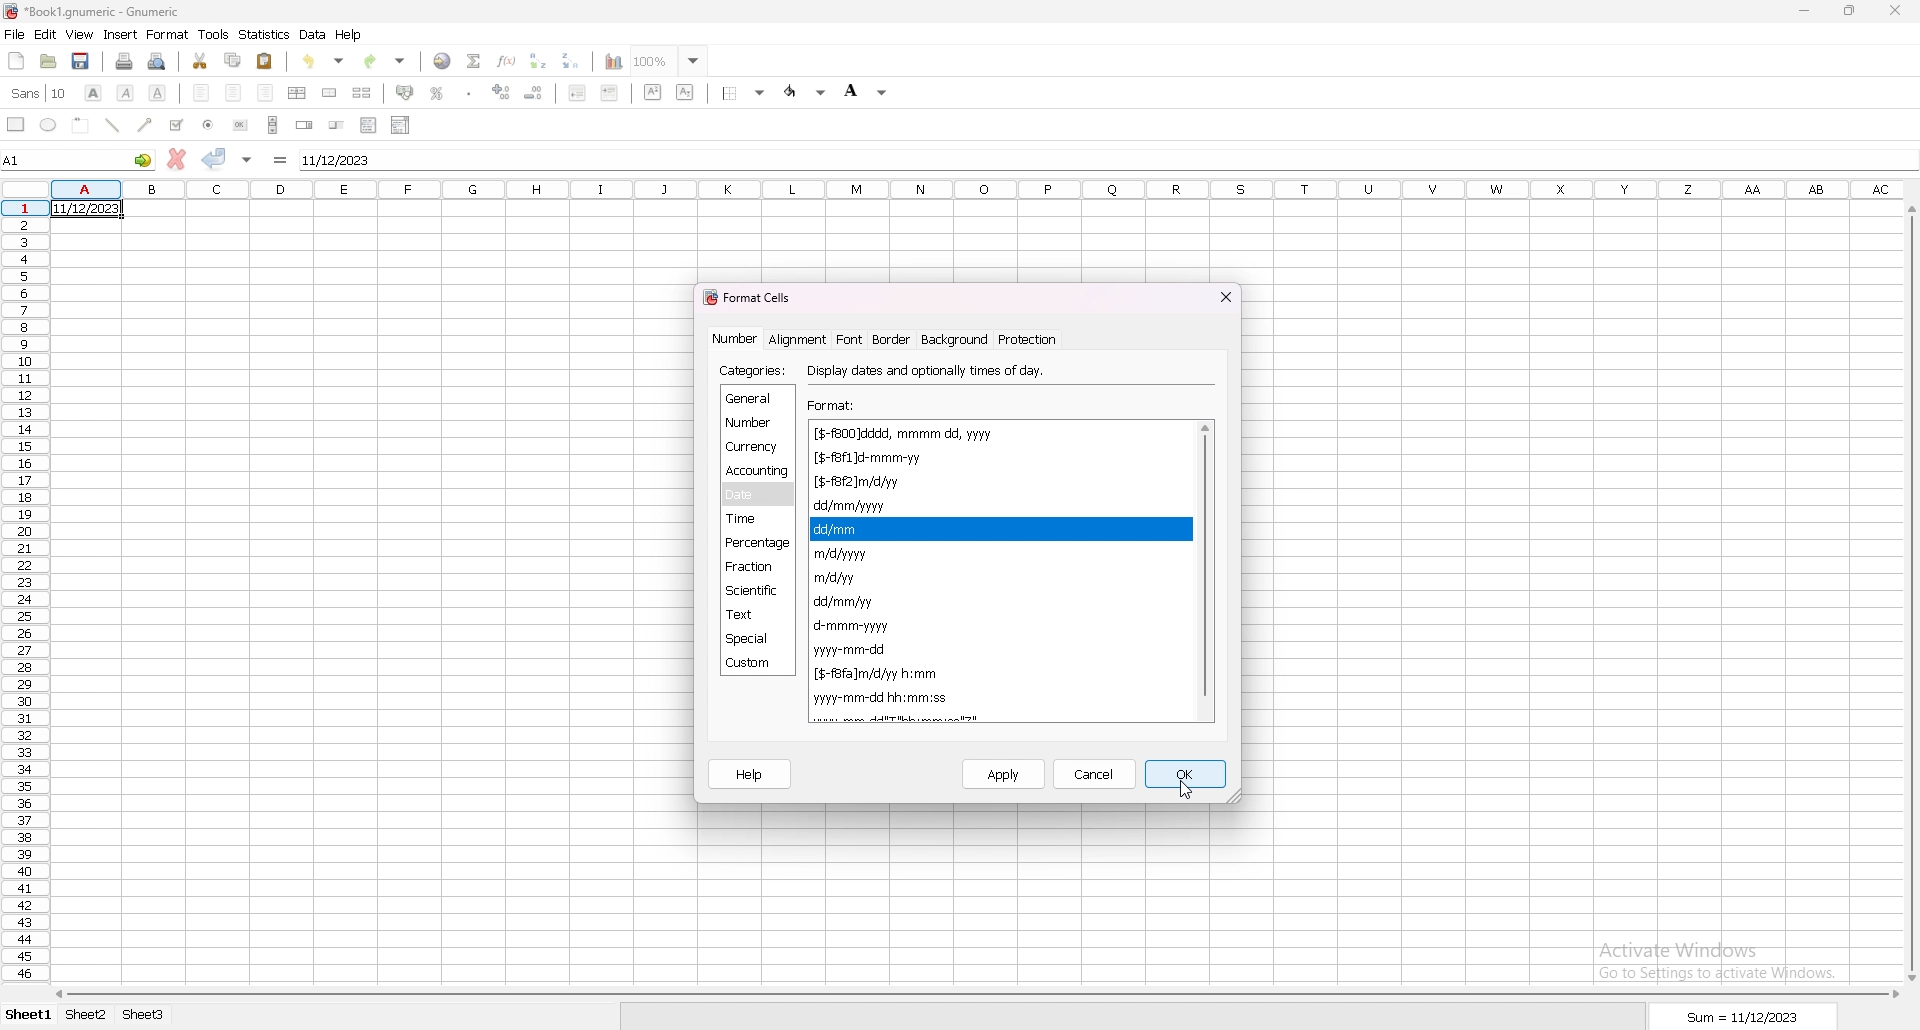 The image size is (1920, 1030). Describe the element at coordinates (335, 126) in the screenshot. I see `slider` at that location.